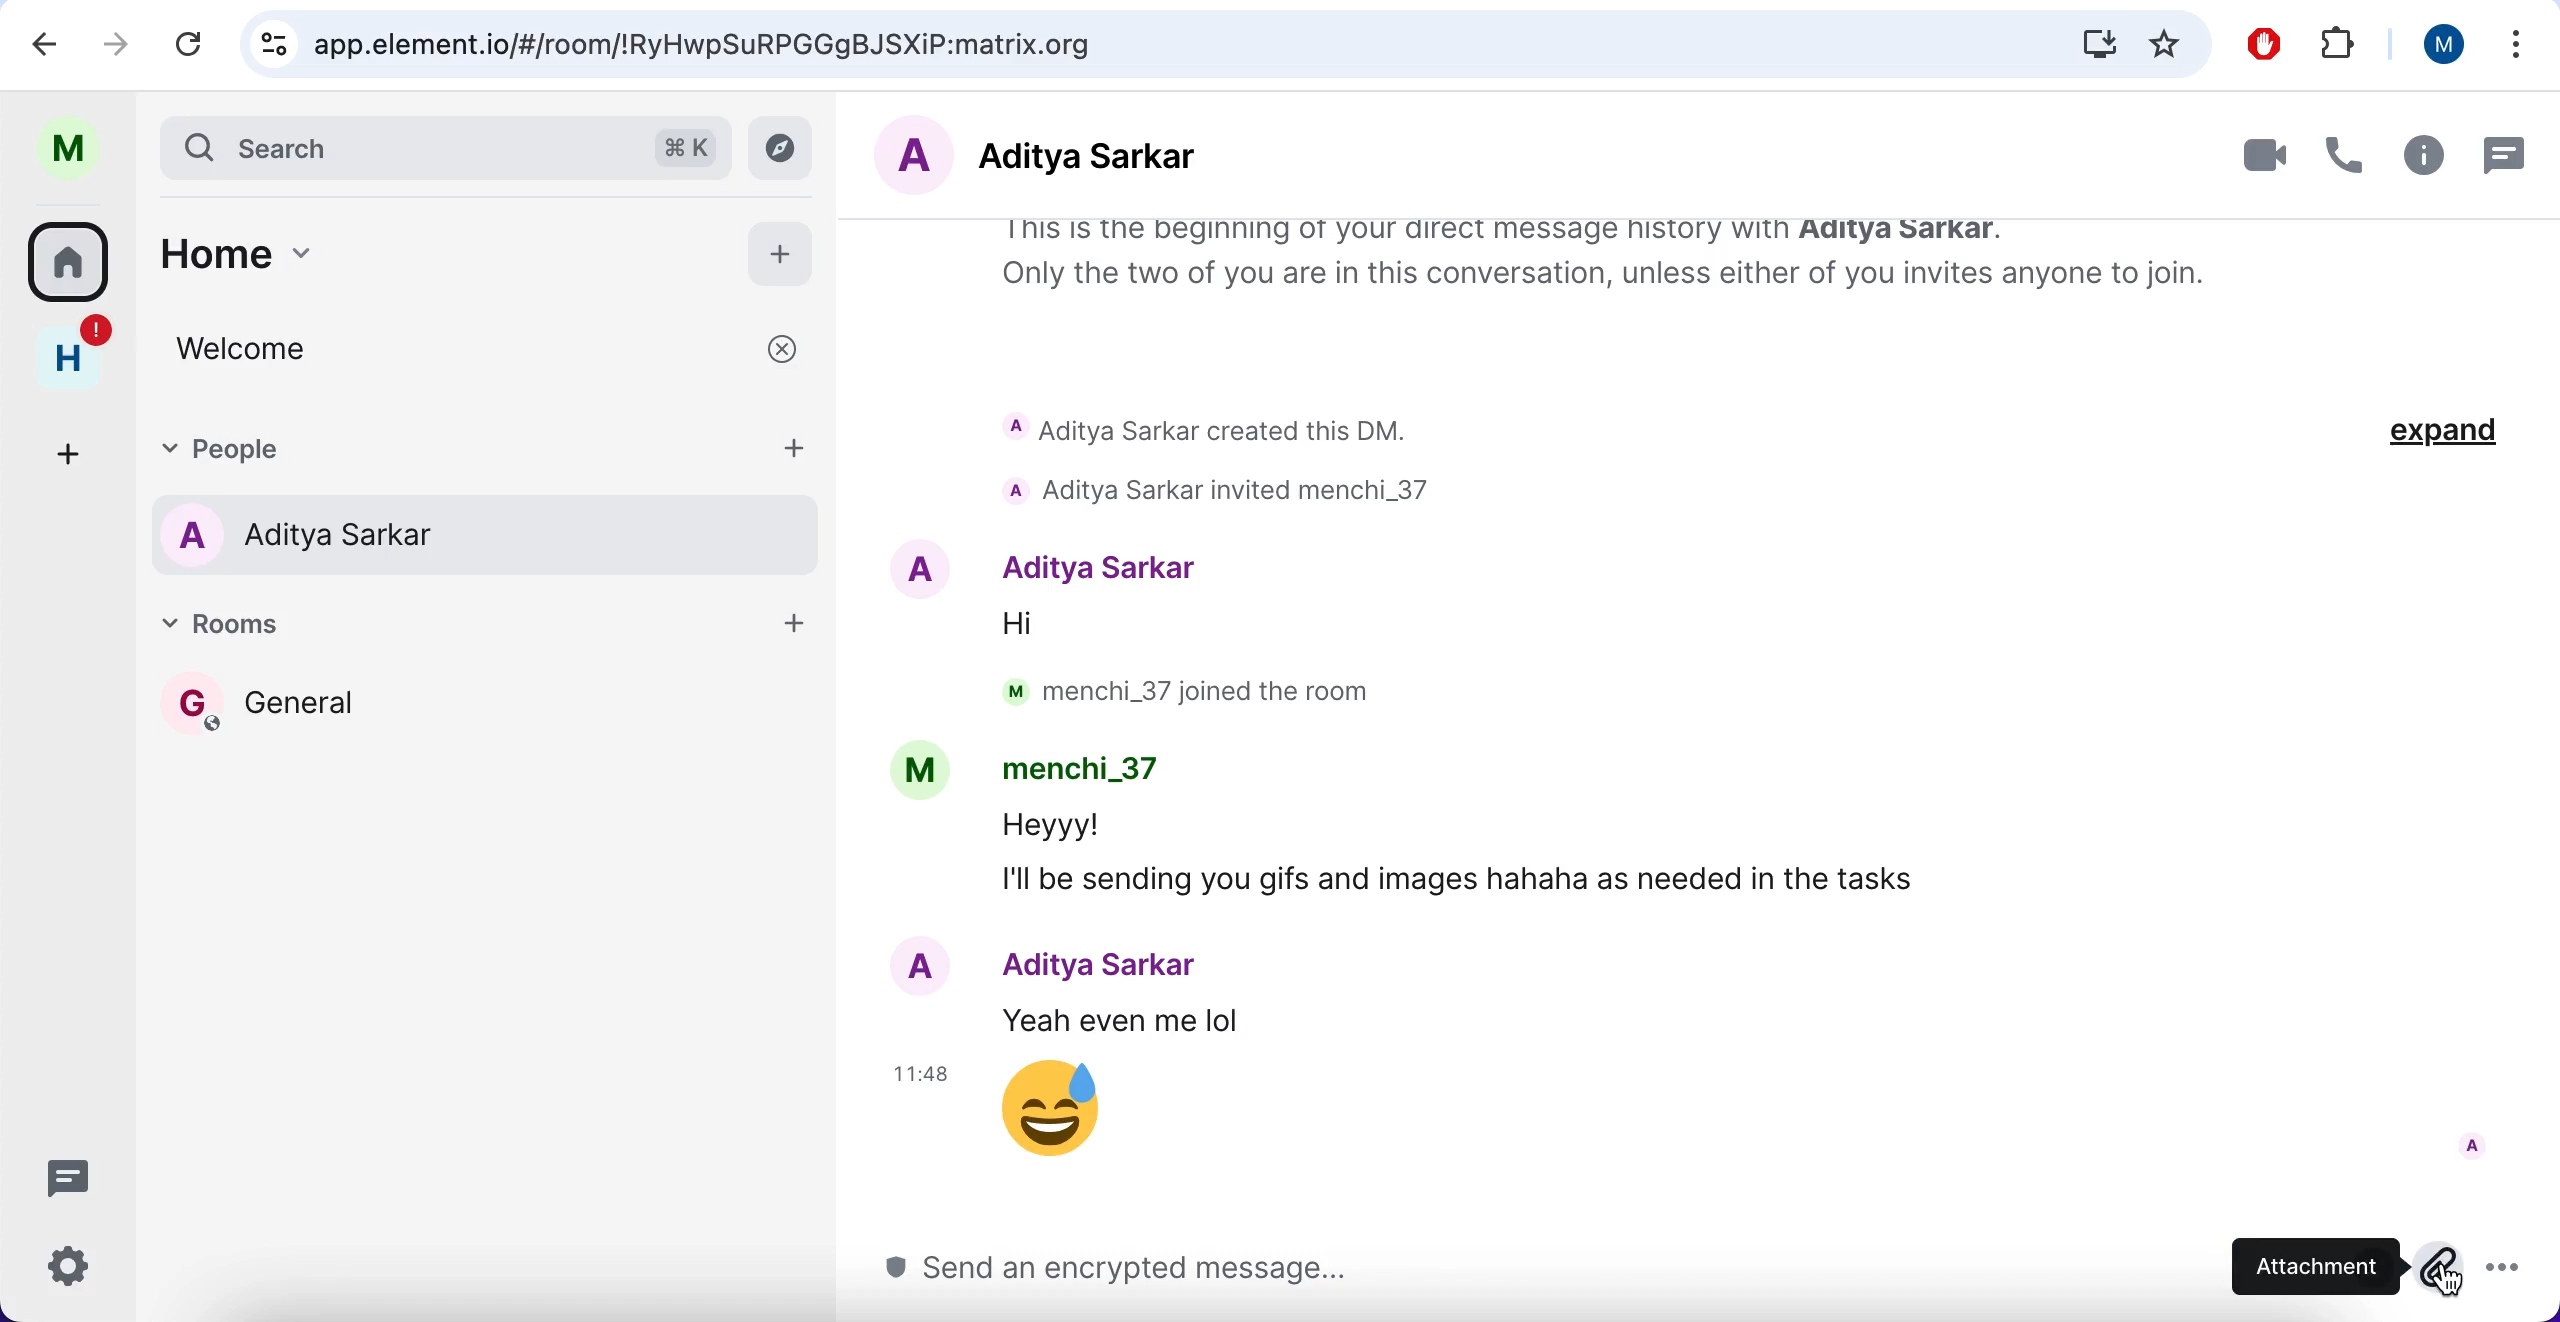  I want to click on threads, so click(2507, 162).